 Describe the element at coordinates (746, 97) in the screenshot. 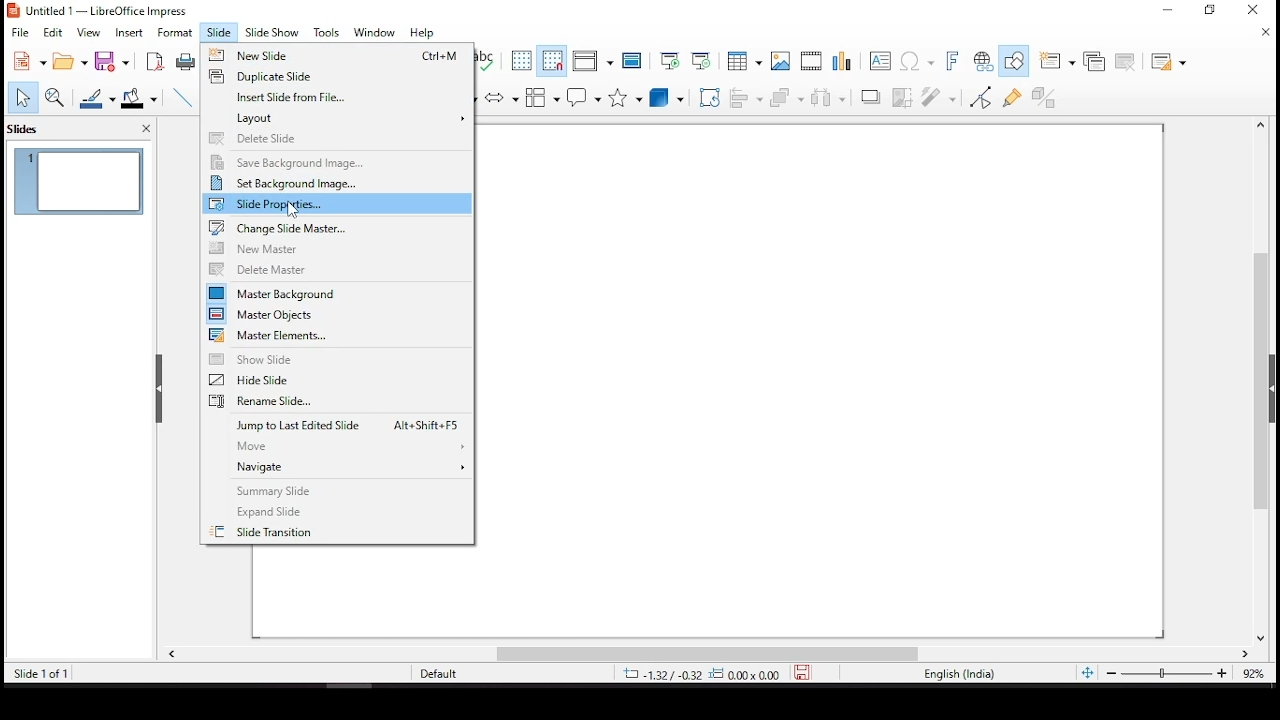

I see `align objects` at that location.